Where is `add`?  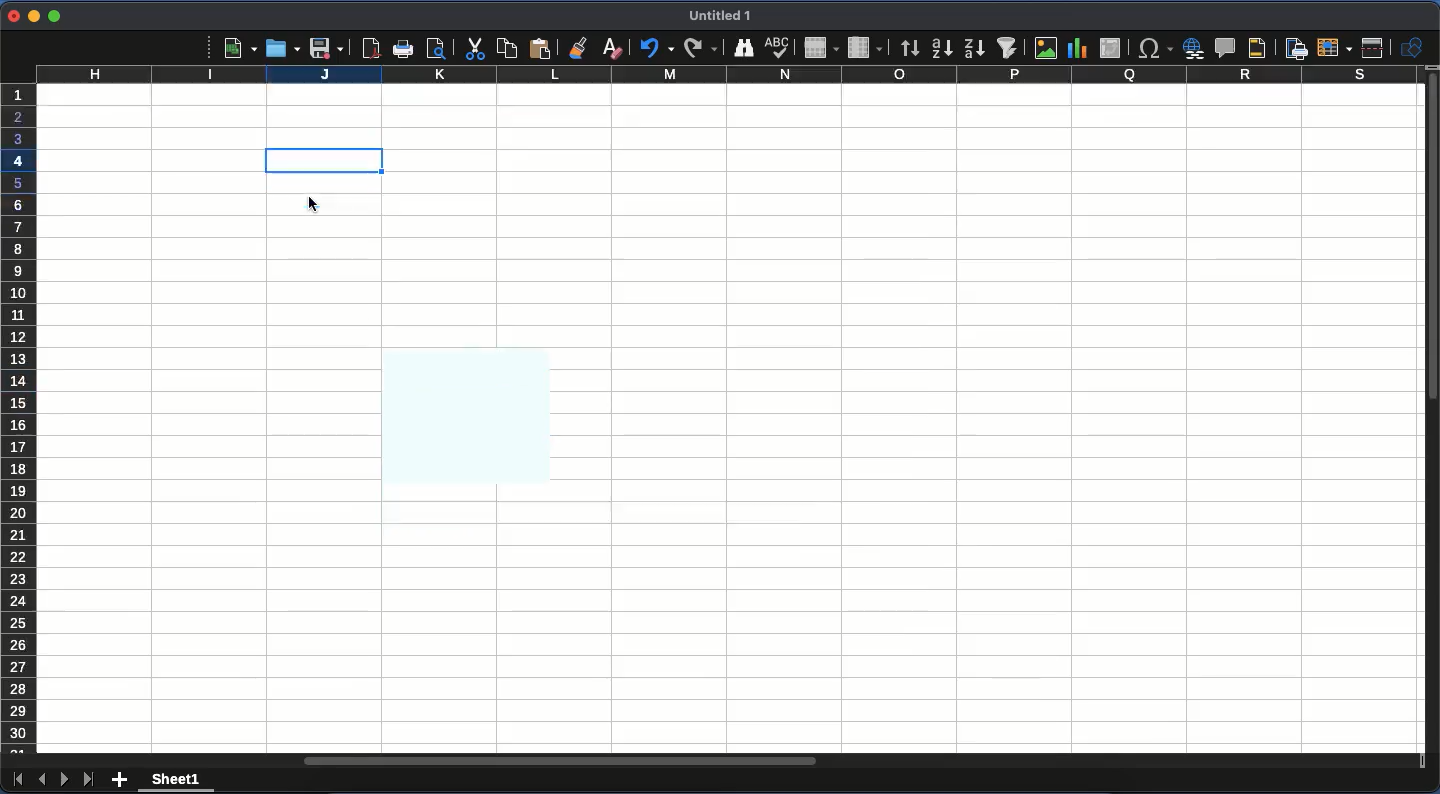
add is located at coordinates (122, 777).